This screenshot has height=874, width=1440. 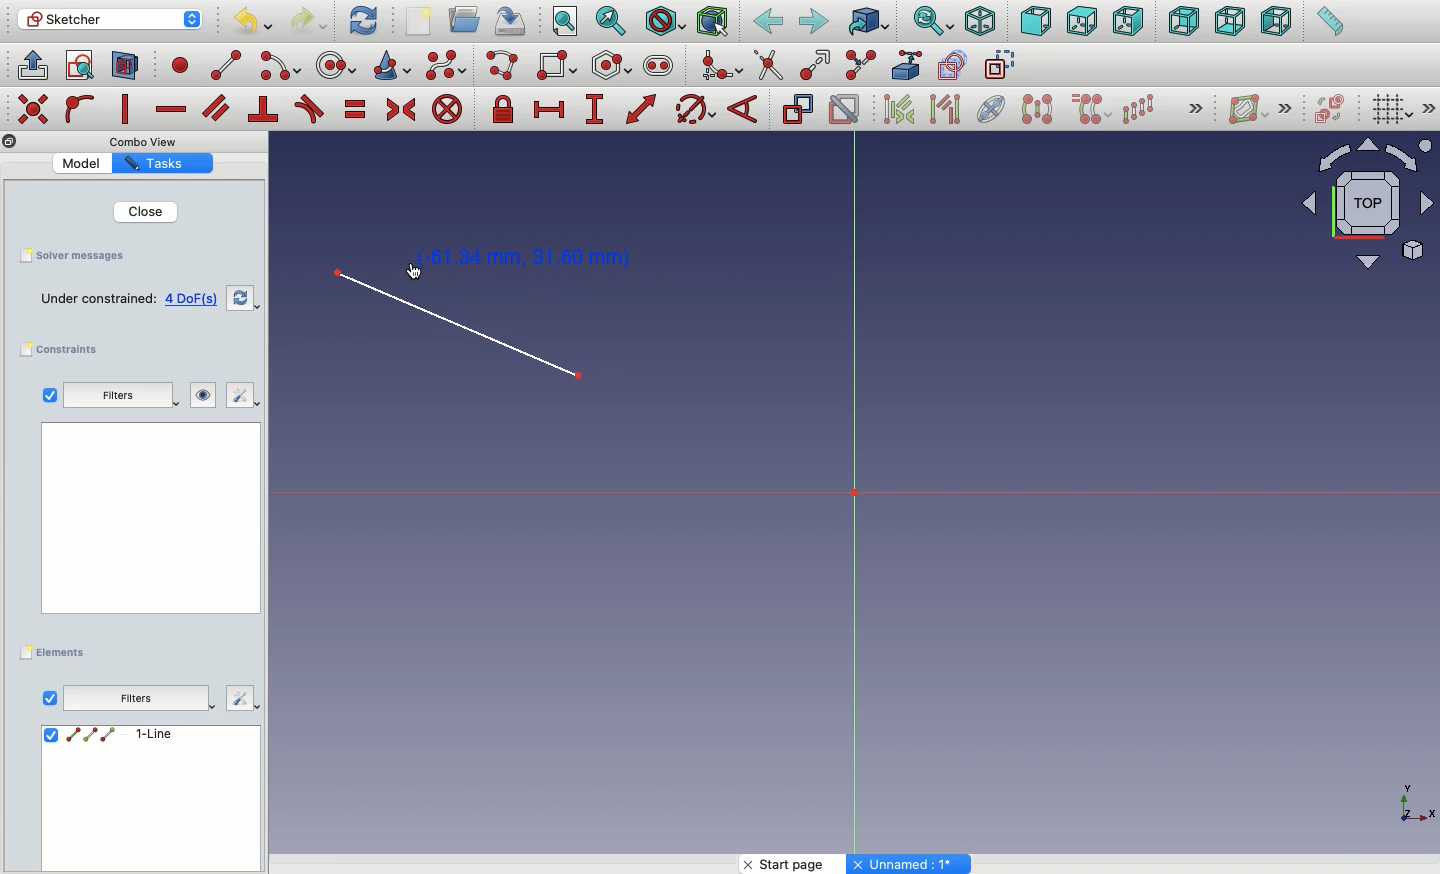 I want to click on Empty sketch, so click(x=127, y=298).